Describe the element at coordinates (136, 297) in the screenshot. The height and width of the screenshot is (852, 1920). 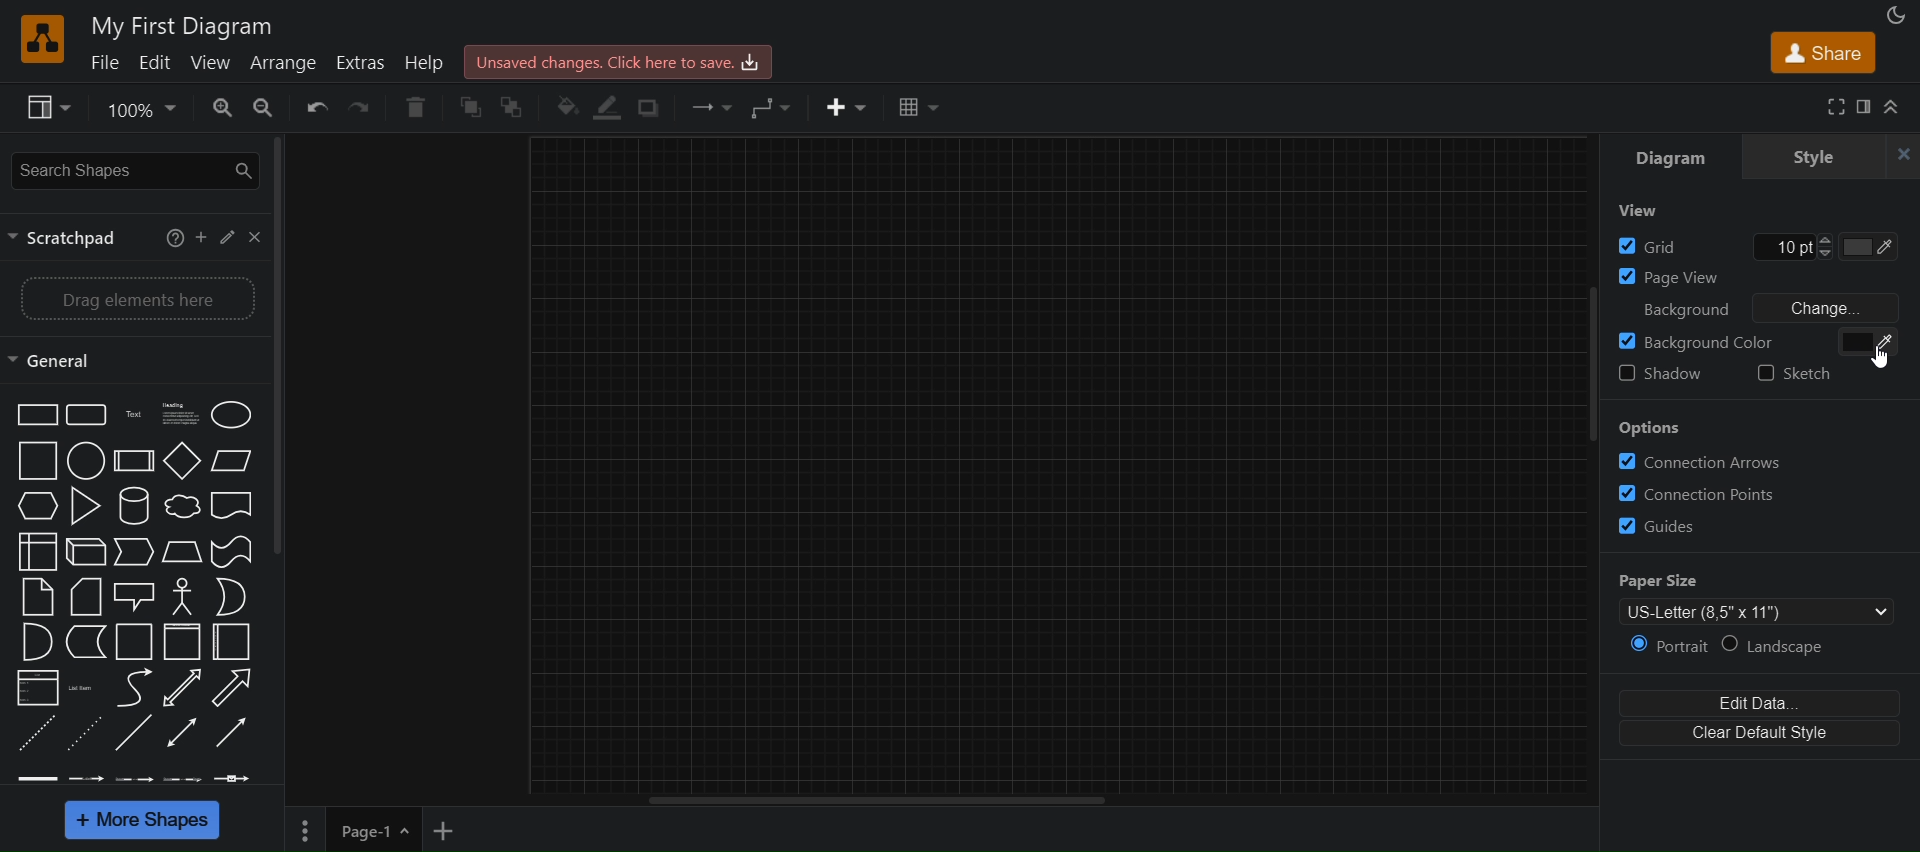
I see `drag elements here` at that location.